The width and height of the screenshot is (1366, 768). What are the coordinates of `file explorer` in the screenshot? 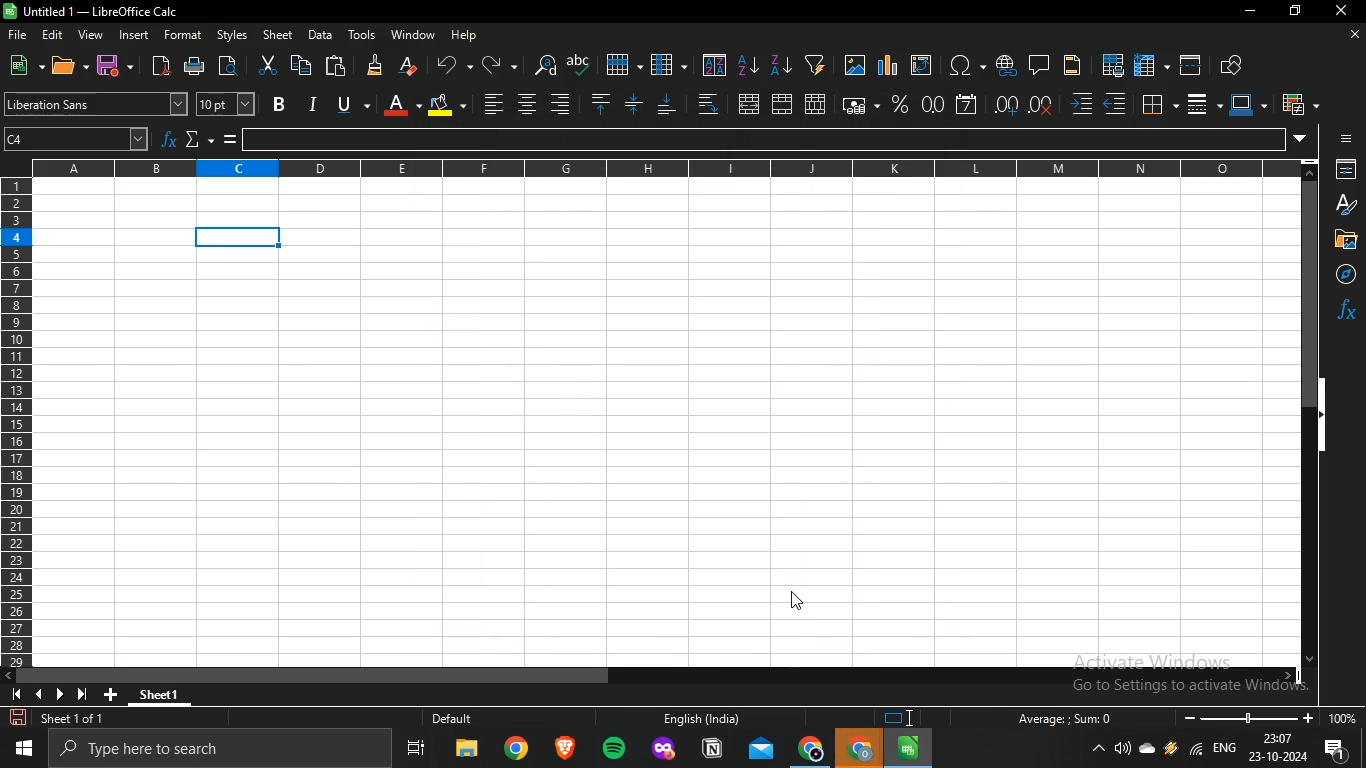 It's located at (467, 752).